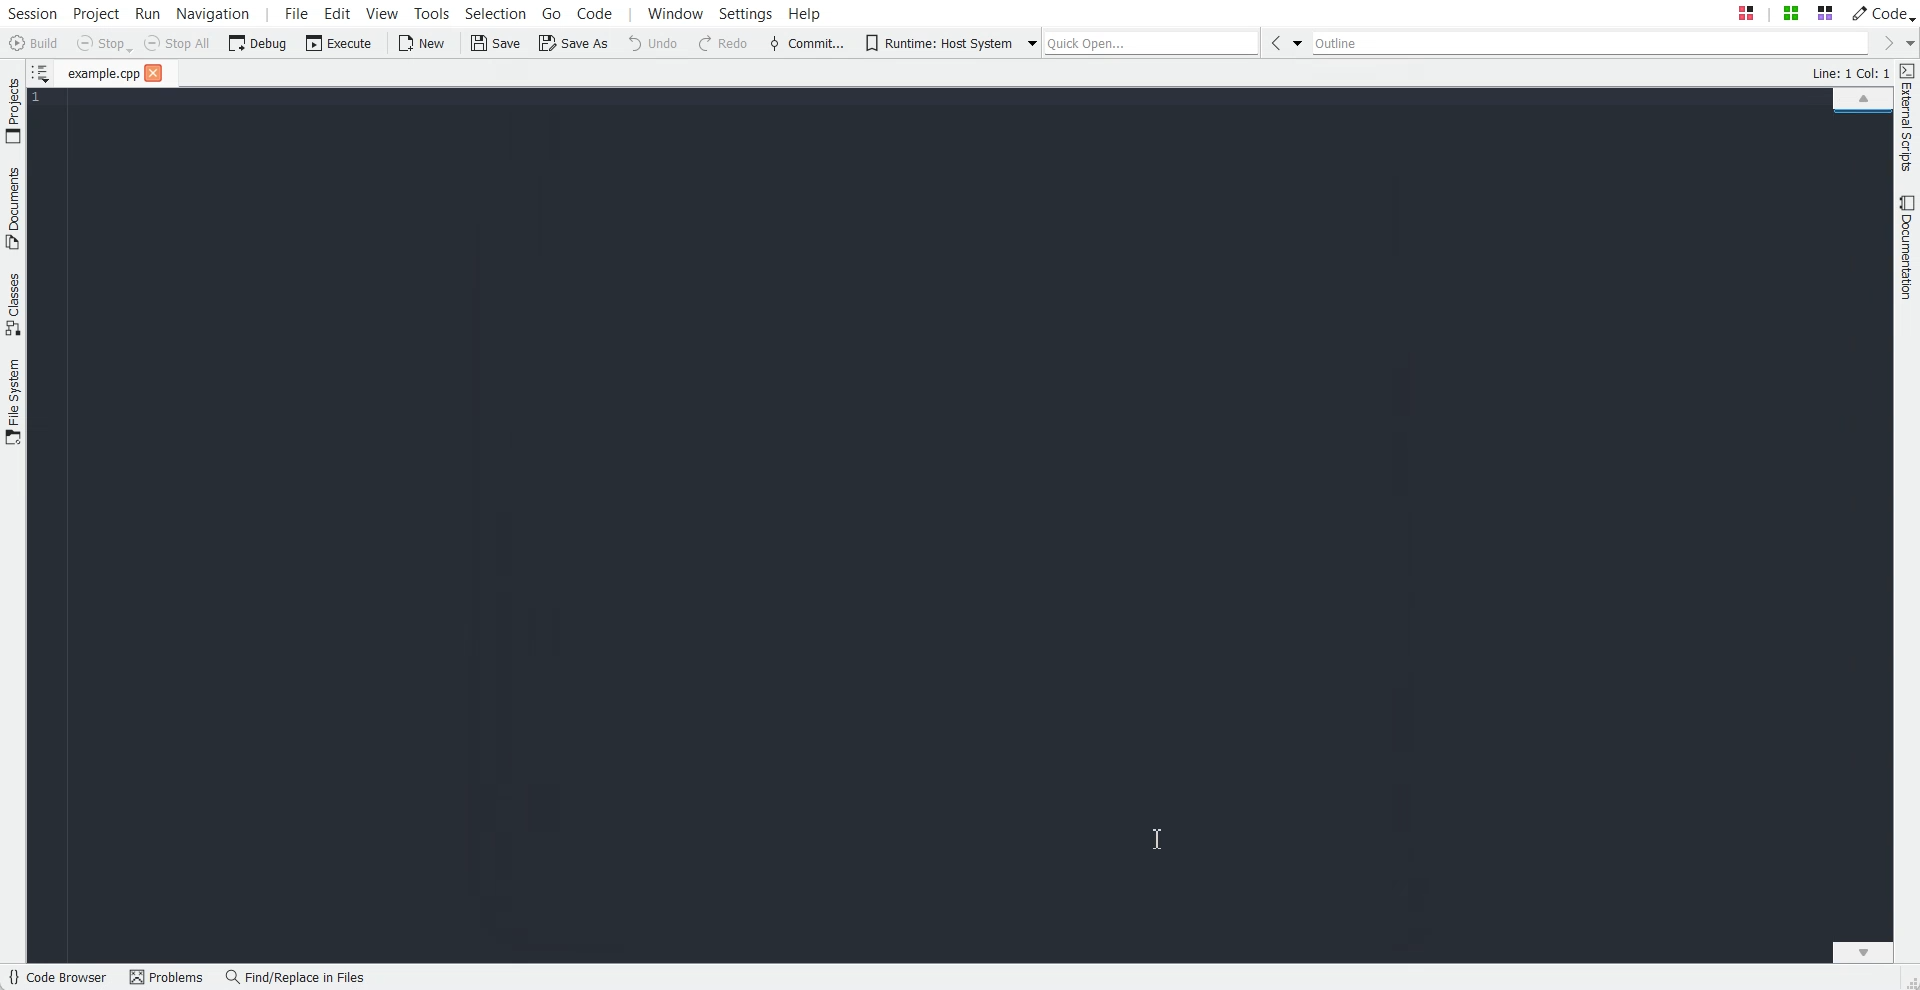 This screenshot has height=990, width=1920. Describe the element at coordinates (32, 42) in the screenshot. I see `Build` at that location.